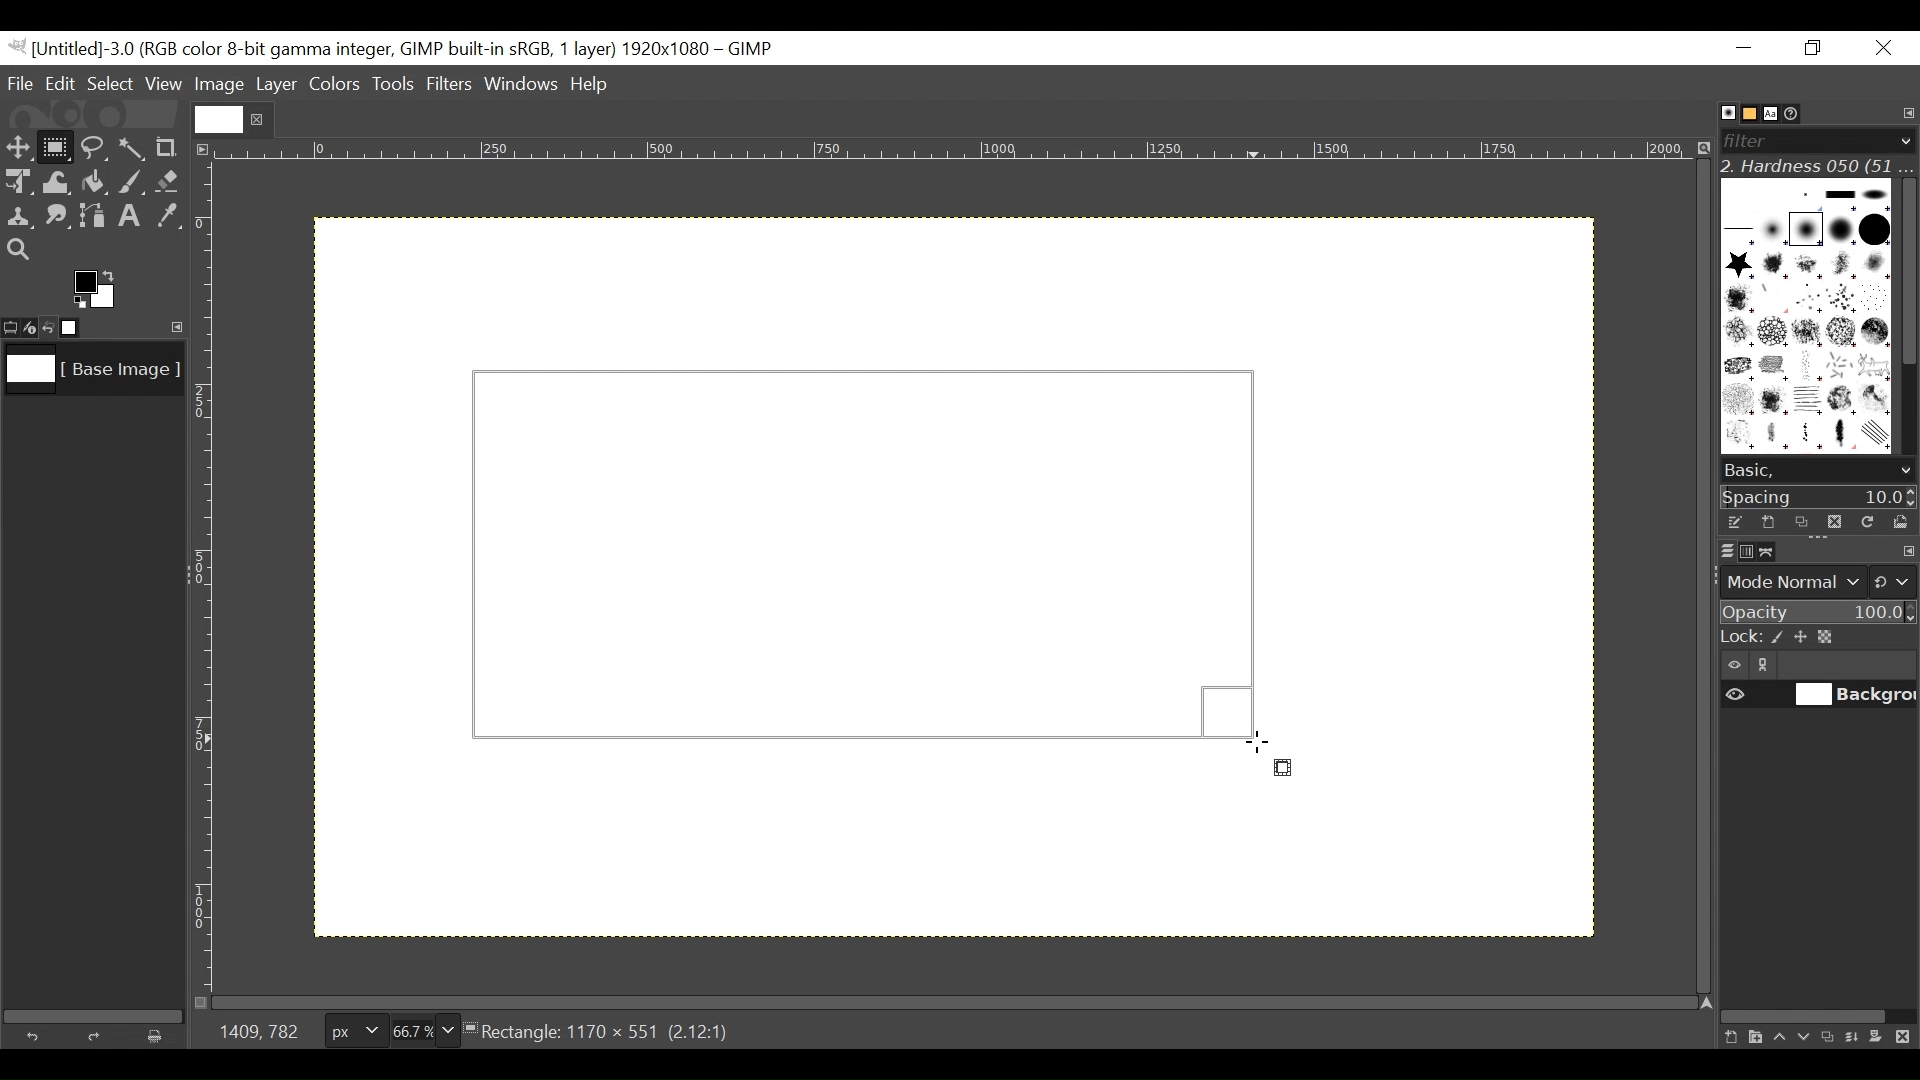 Image resolution: width=1920 pixels, height=1080 pixels. Describe the element at coordinates (351, 1027) in the screenshot. I see `Pixels` at that location.